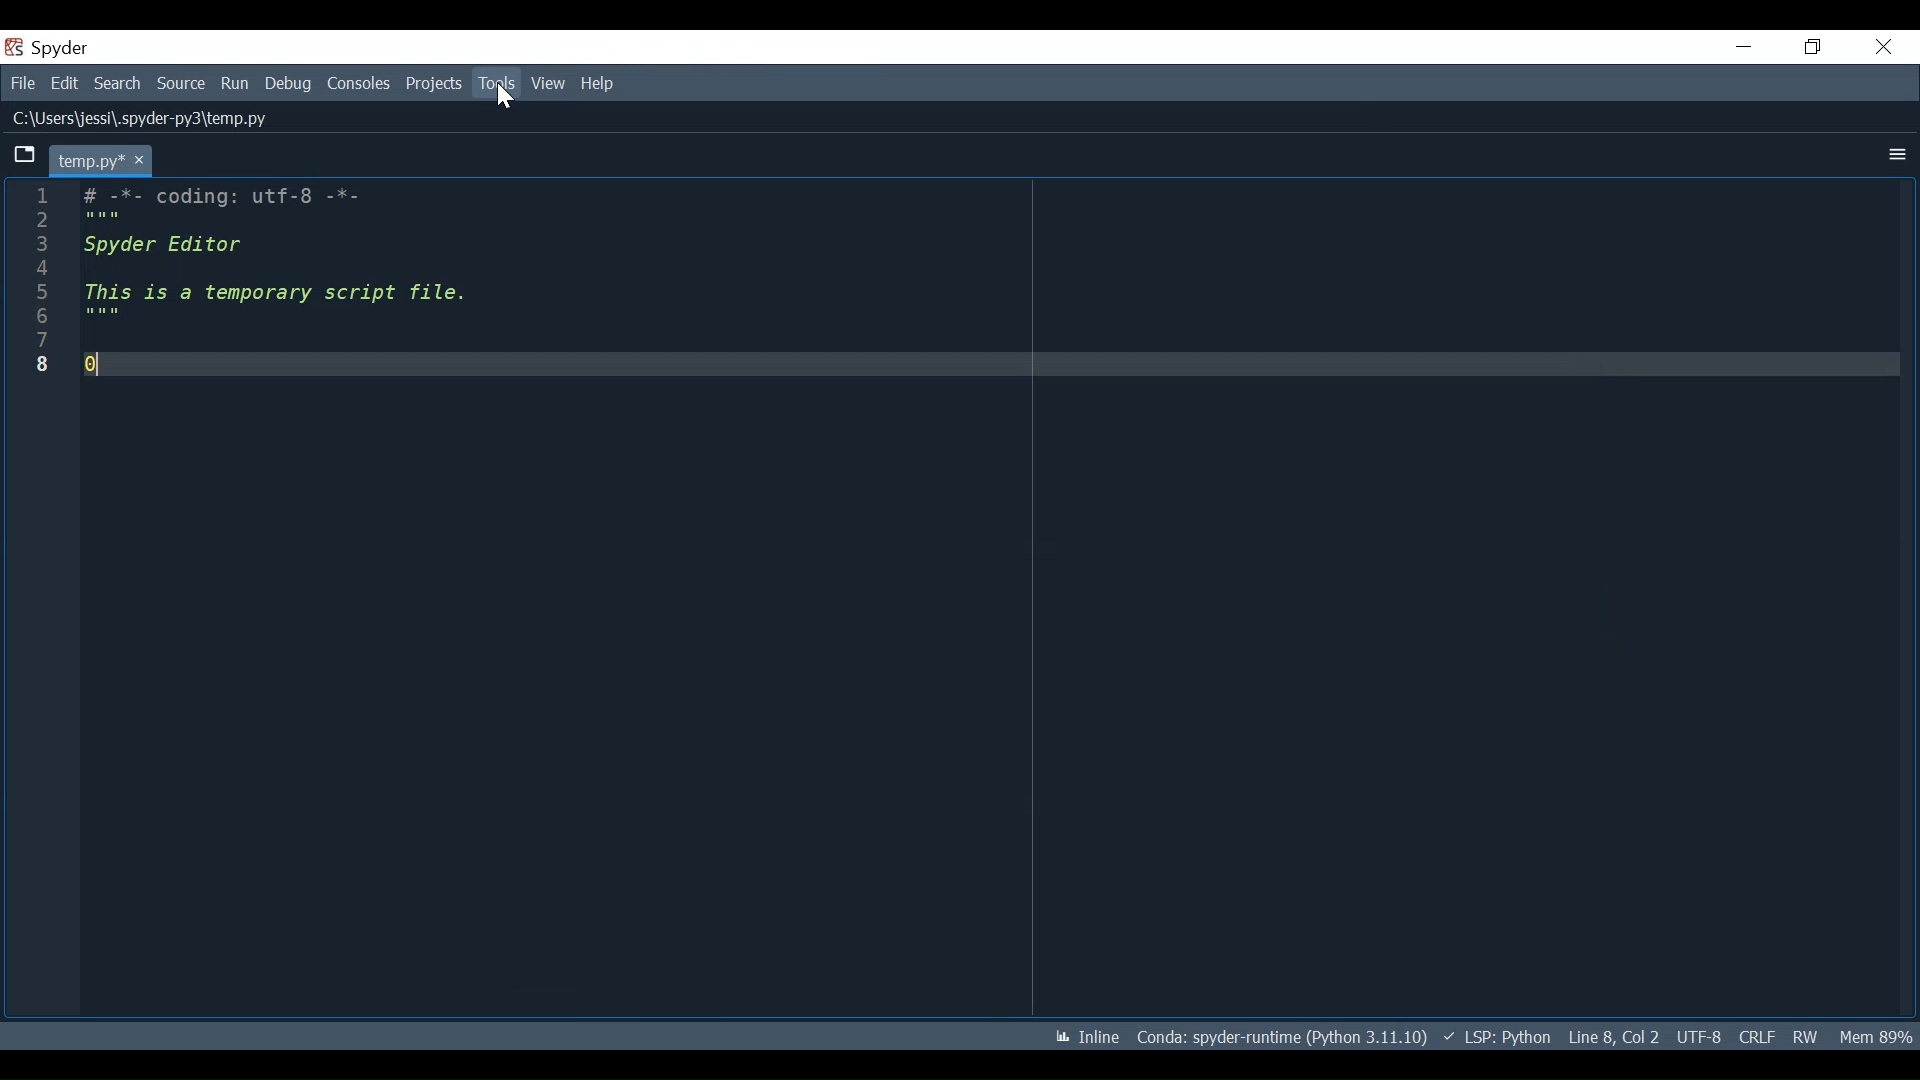  I want to click on Run, so click(237, 84).